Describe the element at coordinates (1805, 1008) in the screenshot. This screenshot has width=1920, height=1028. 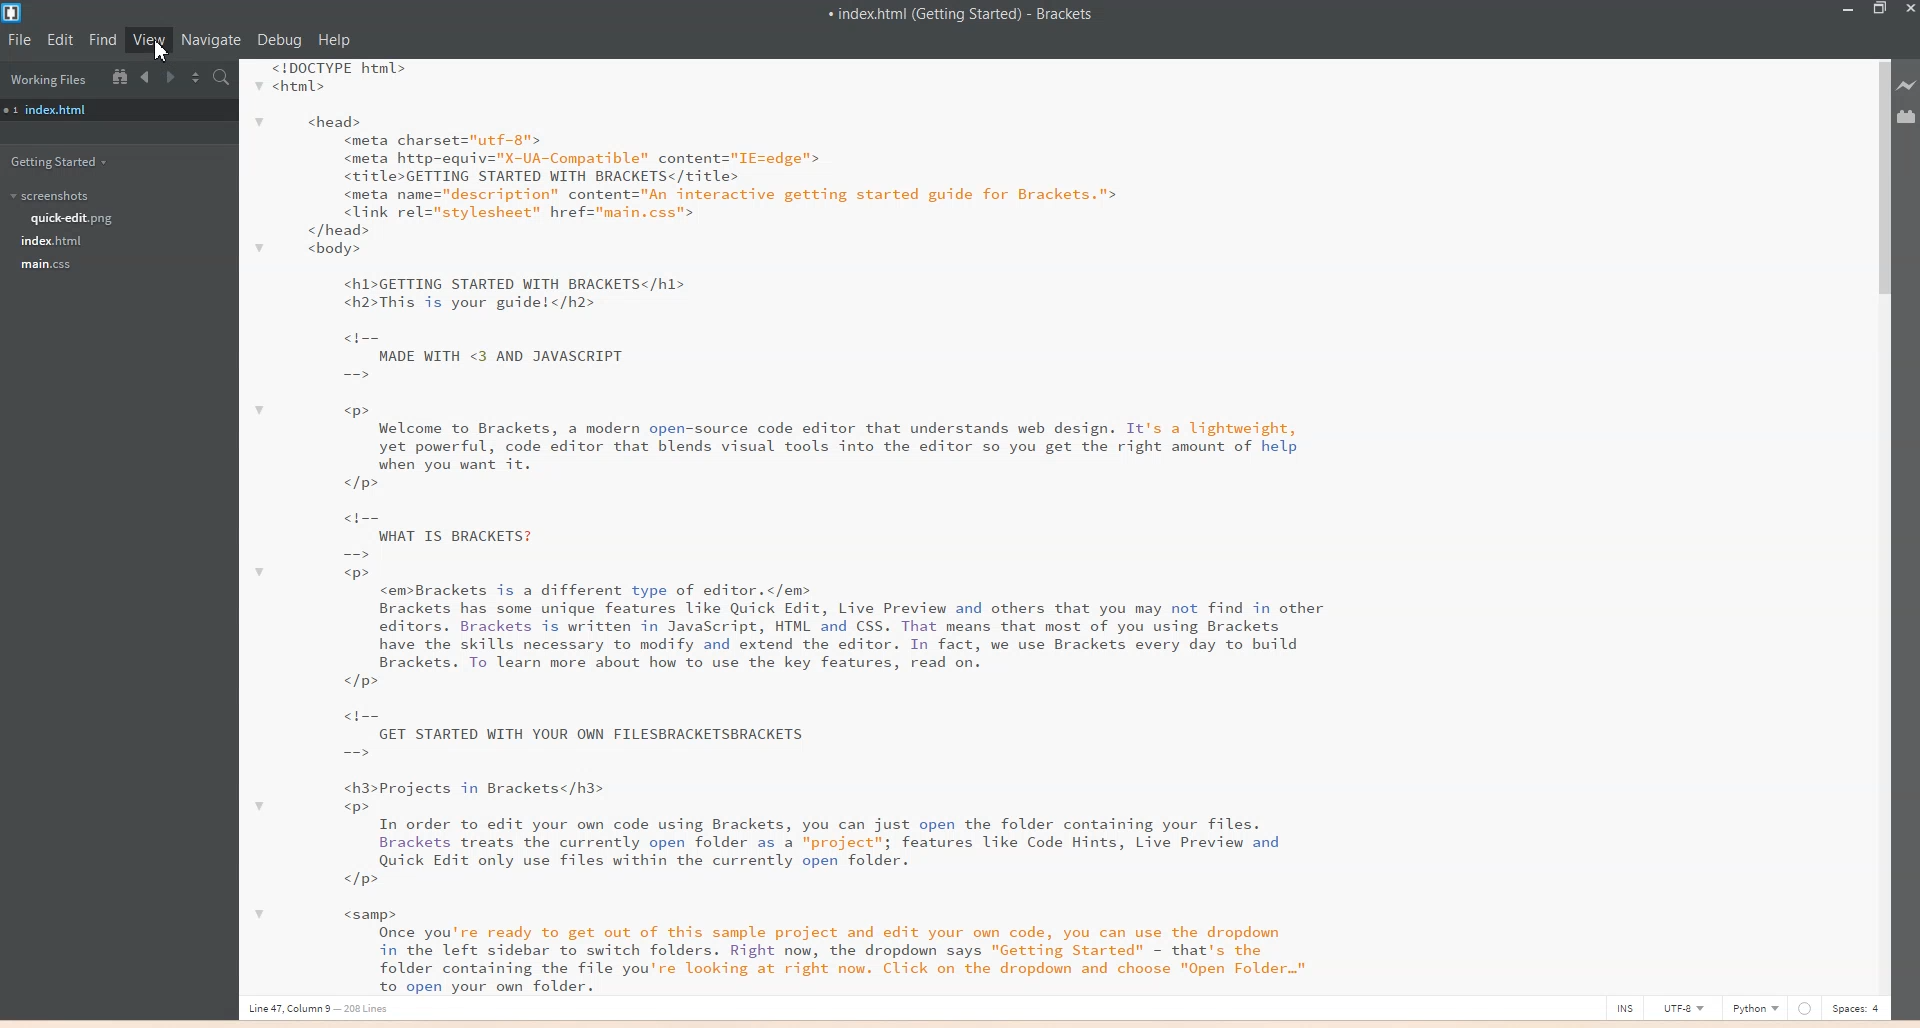
I see `` at that location.